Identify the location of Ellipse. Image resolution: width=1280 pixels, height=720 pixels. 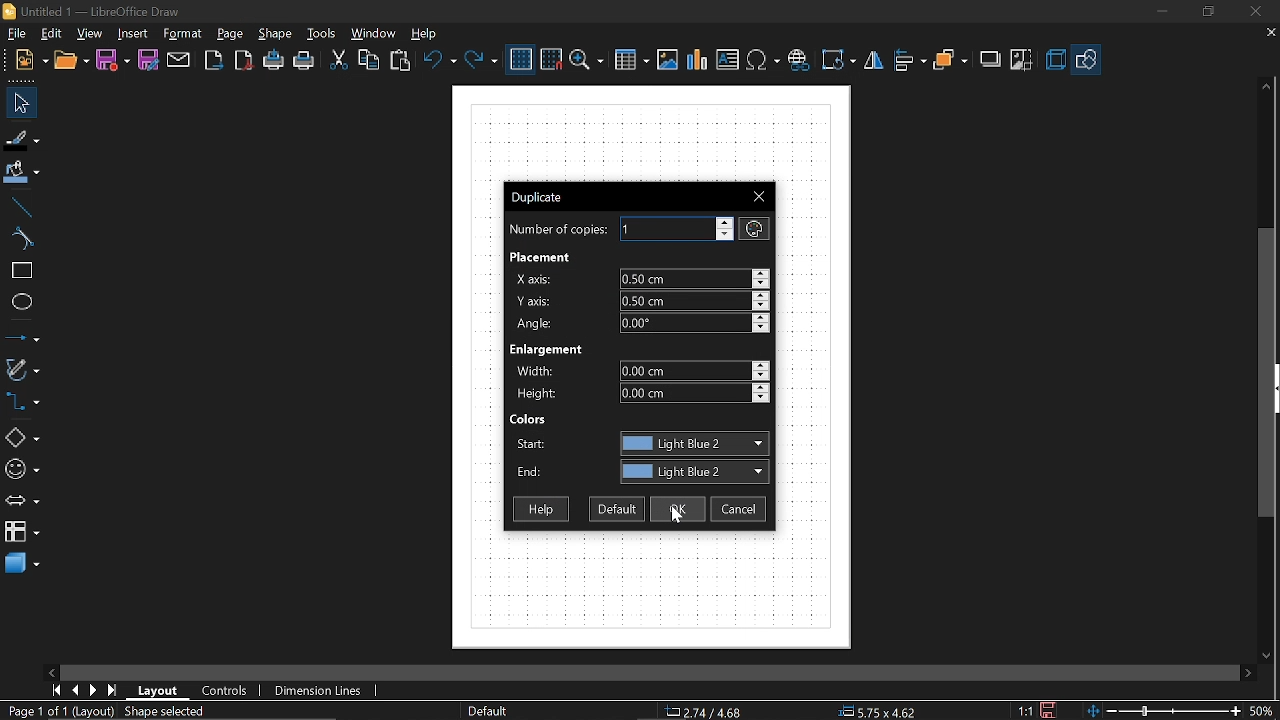
(18, 302).